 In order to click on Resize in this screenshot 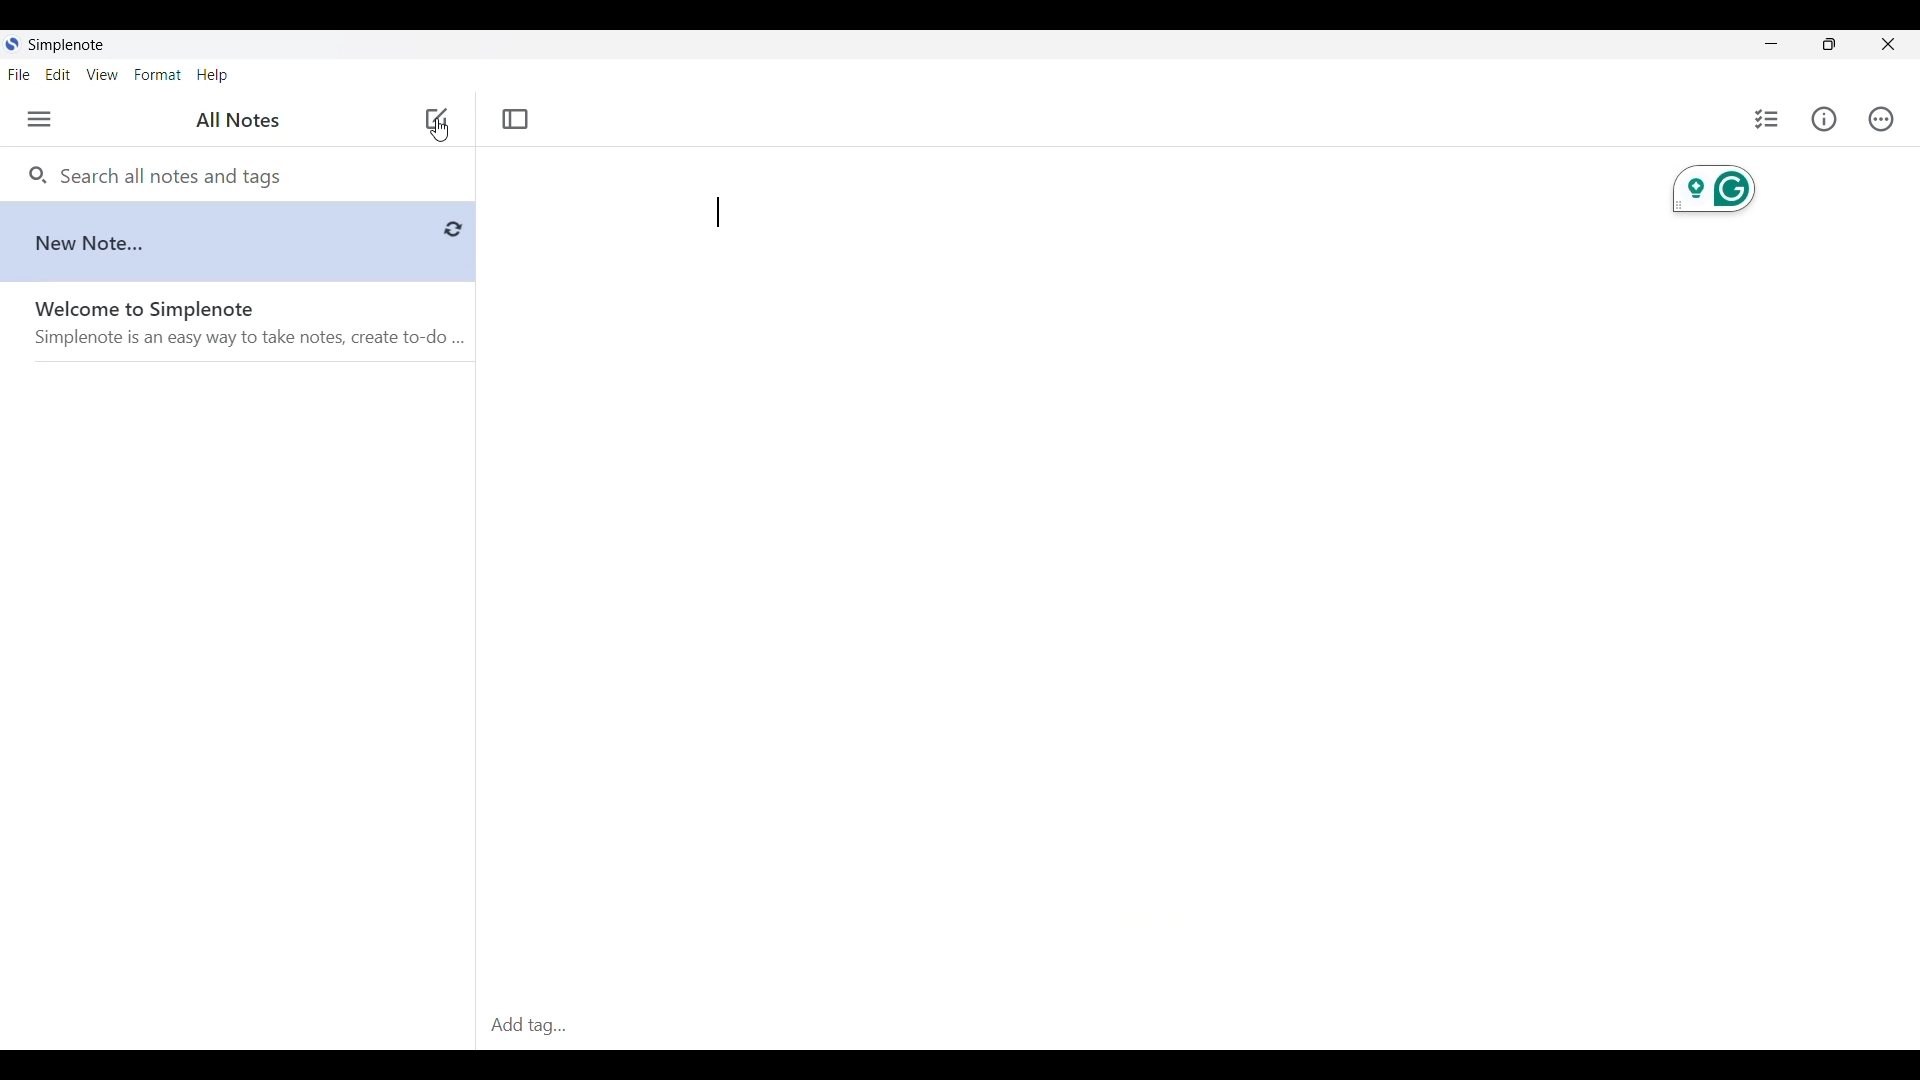, I will do `click(1829, 44)`.